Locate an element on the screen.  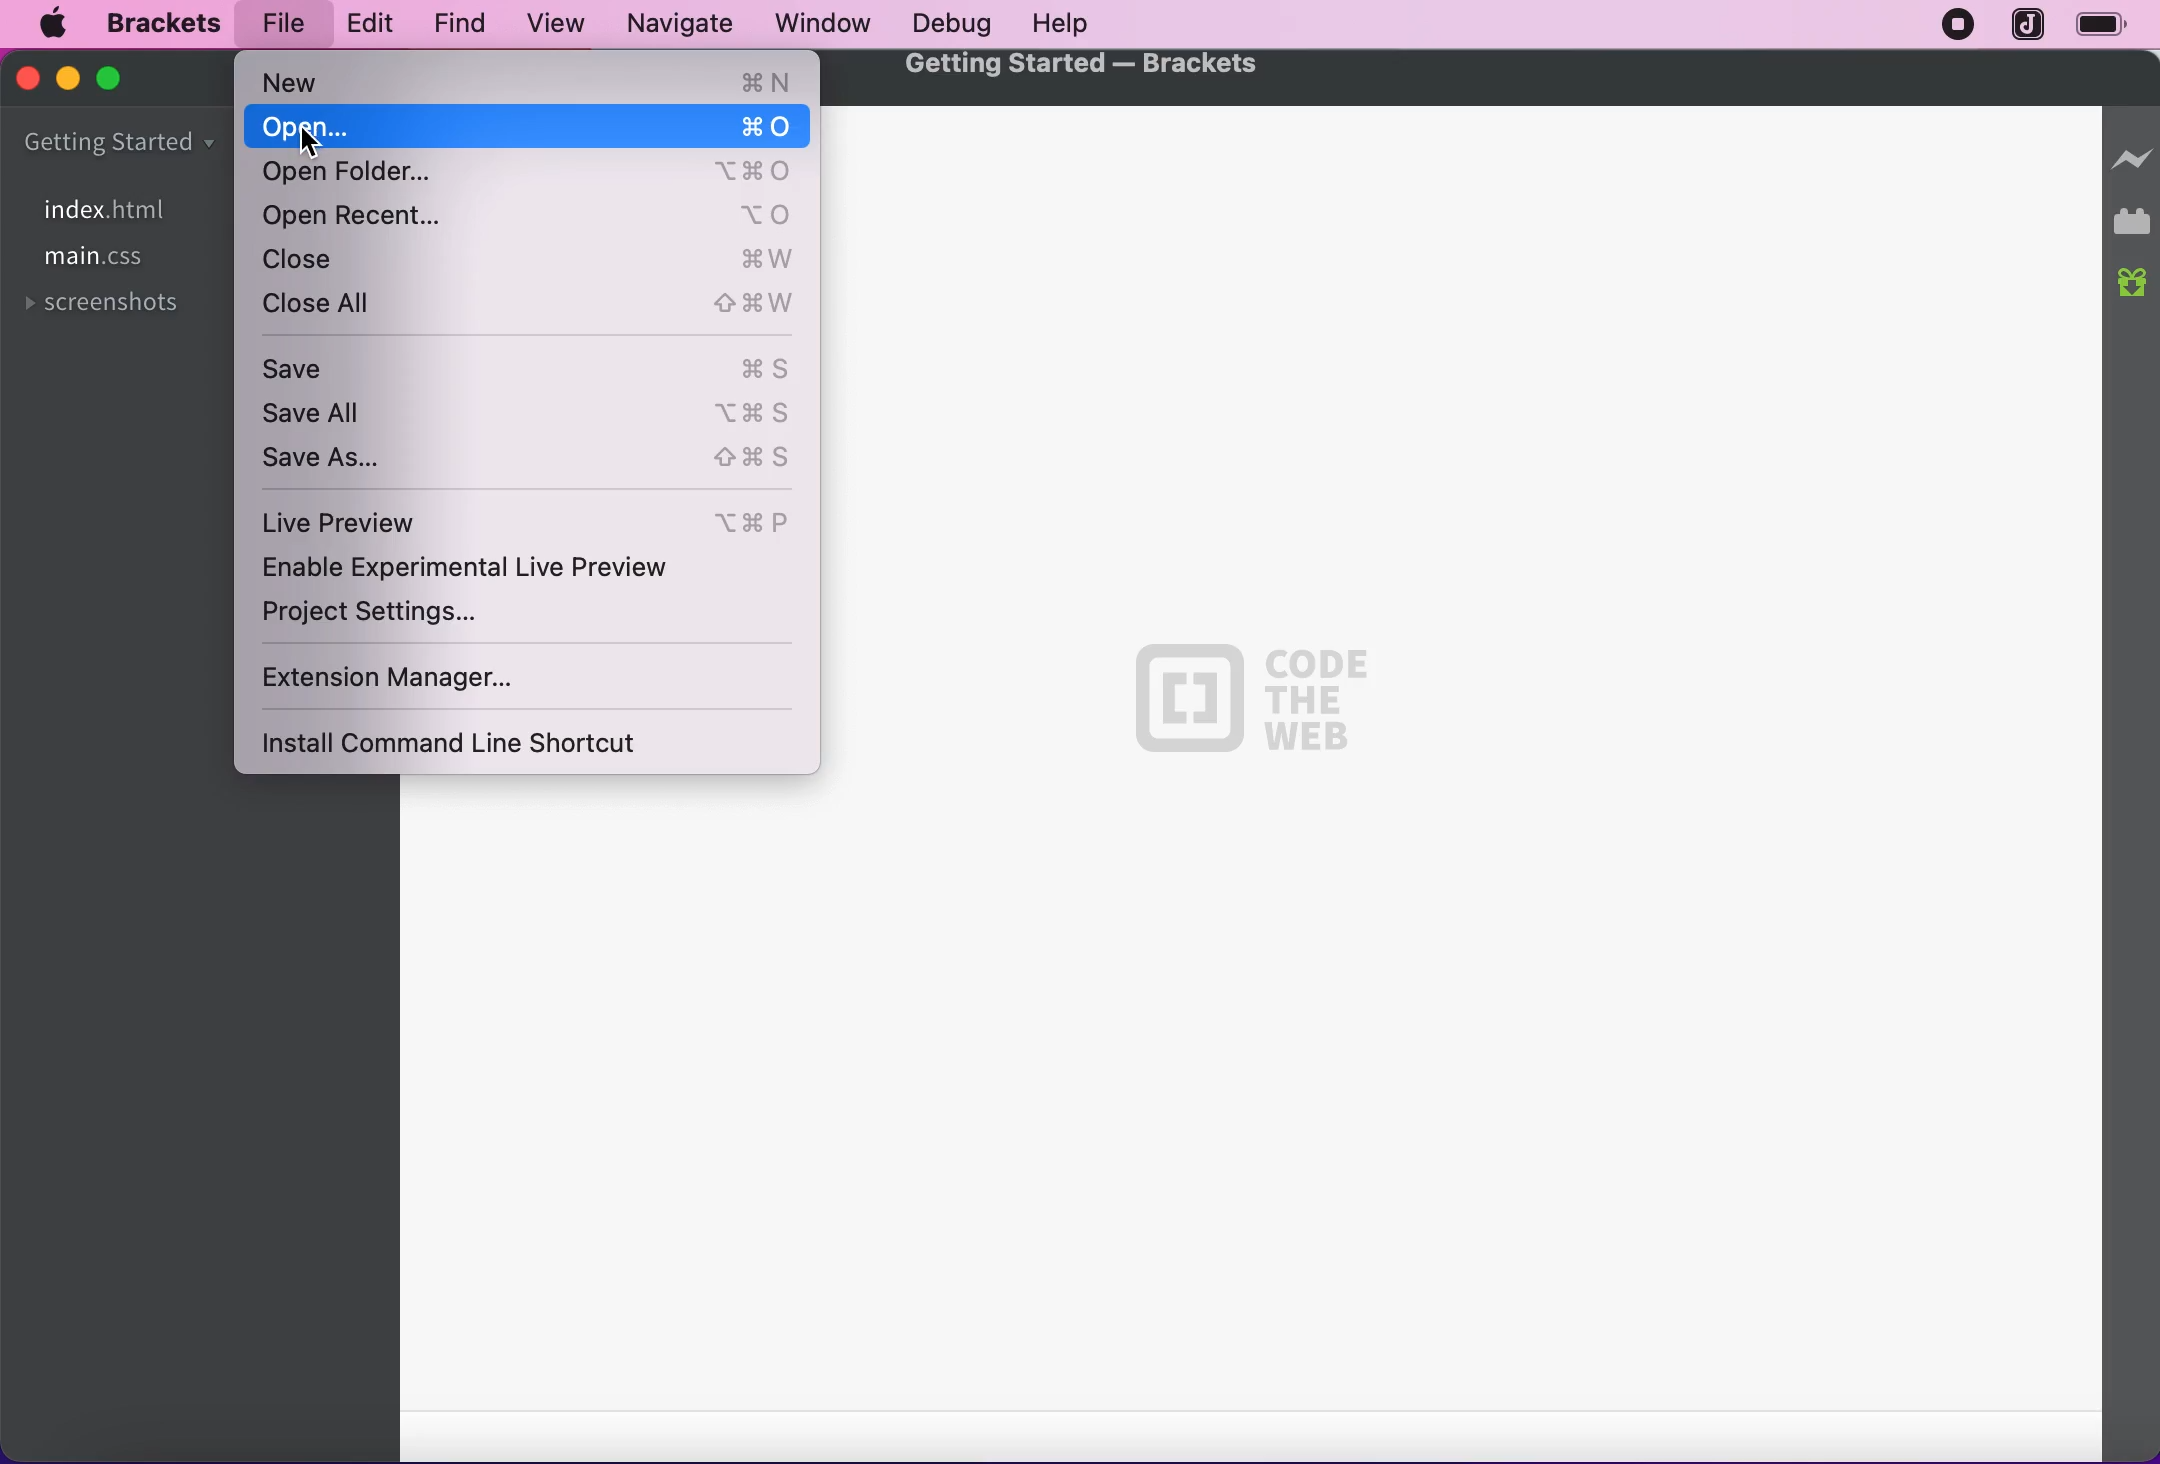
maximize Brackets is located at coordinates (115, 81).